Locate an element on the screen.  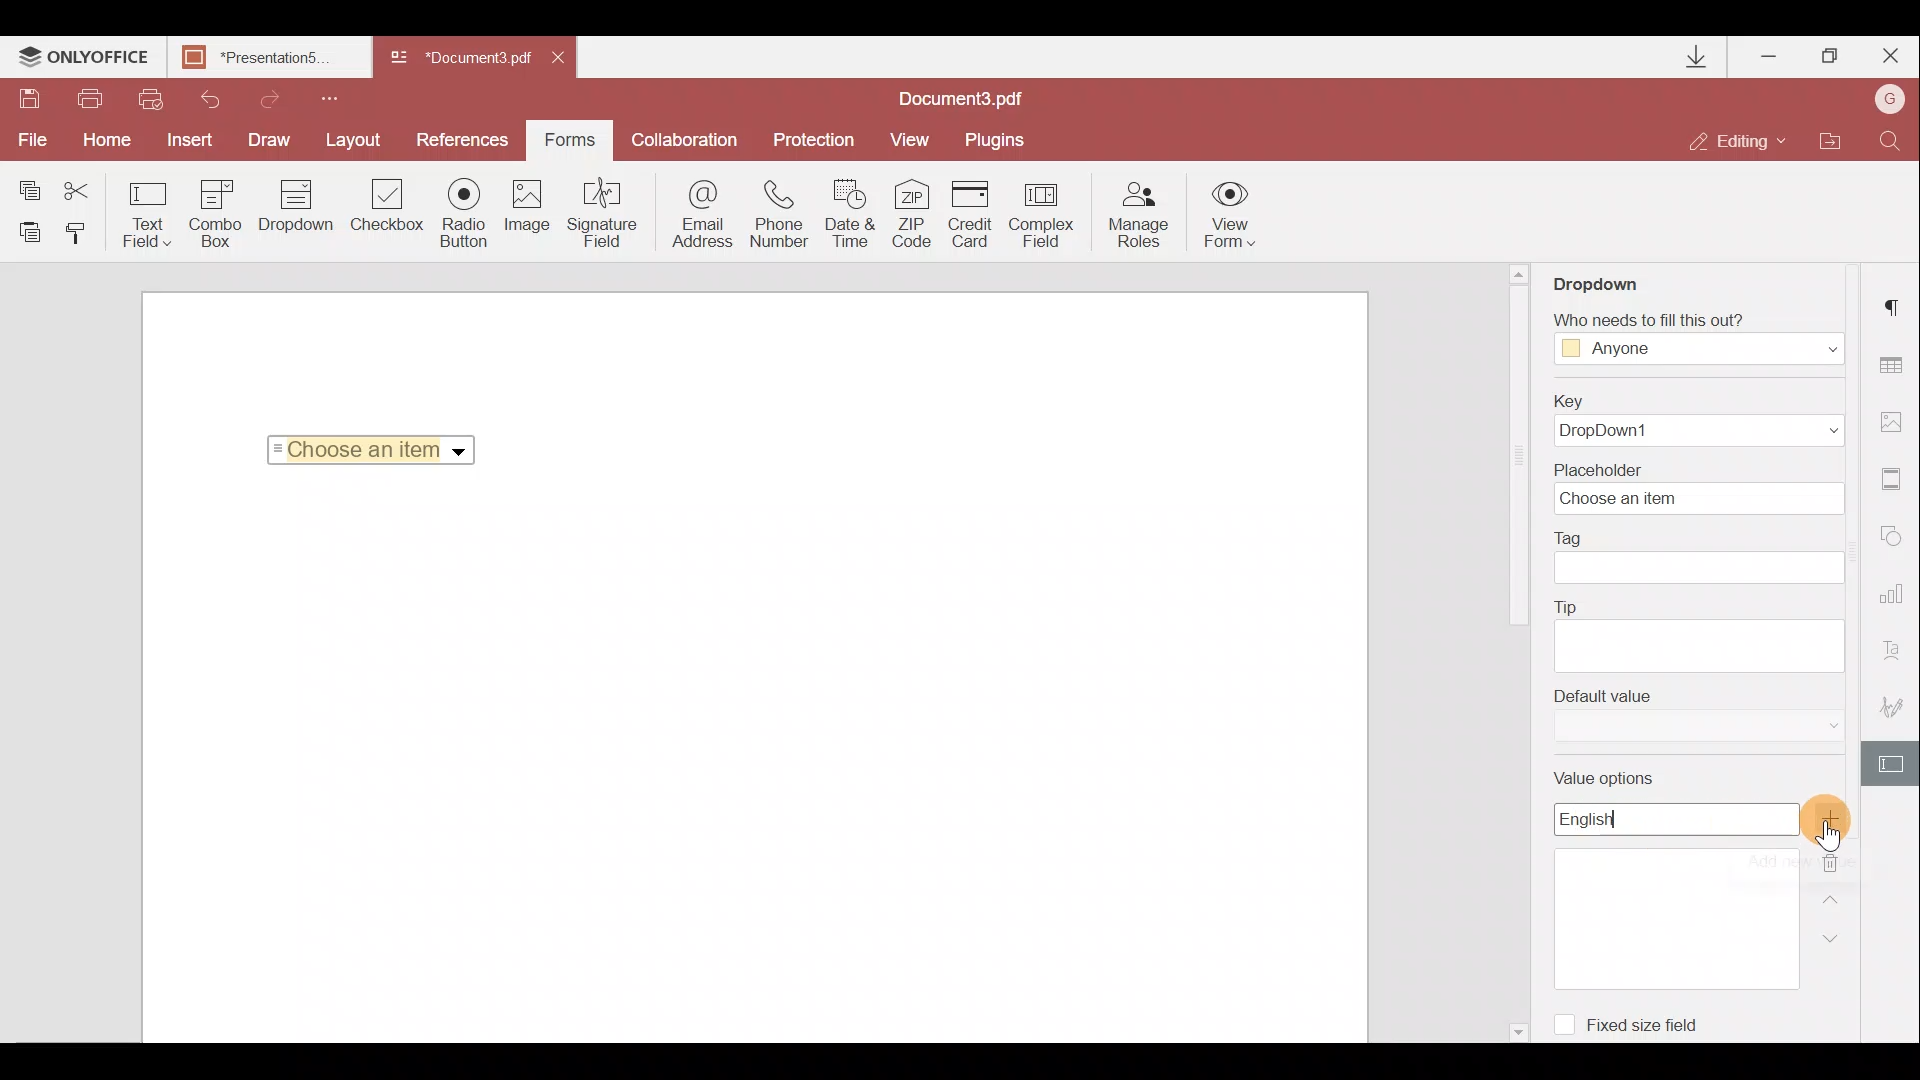
References is located at coordinates (466, 138).